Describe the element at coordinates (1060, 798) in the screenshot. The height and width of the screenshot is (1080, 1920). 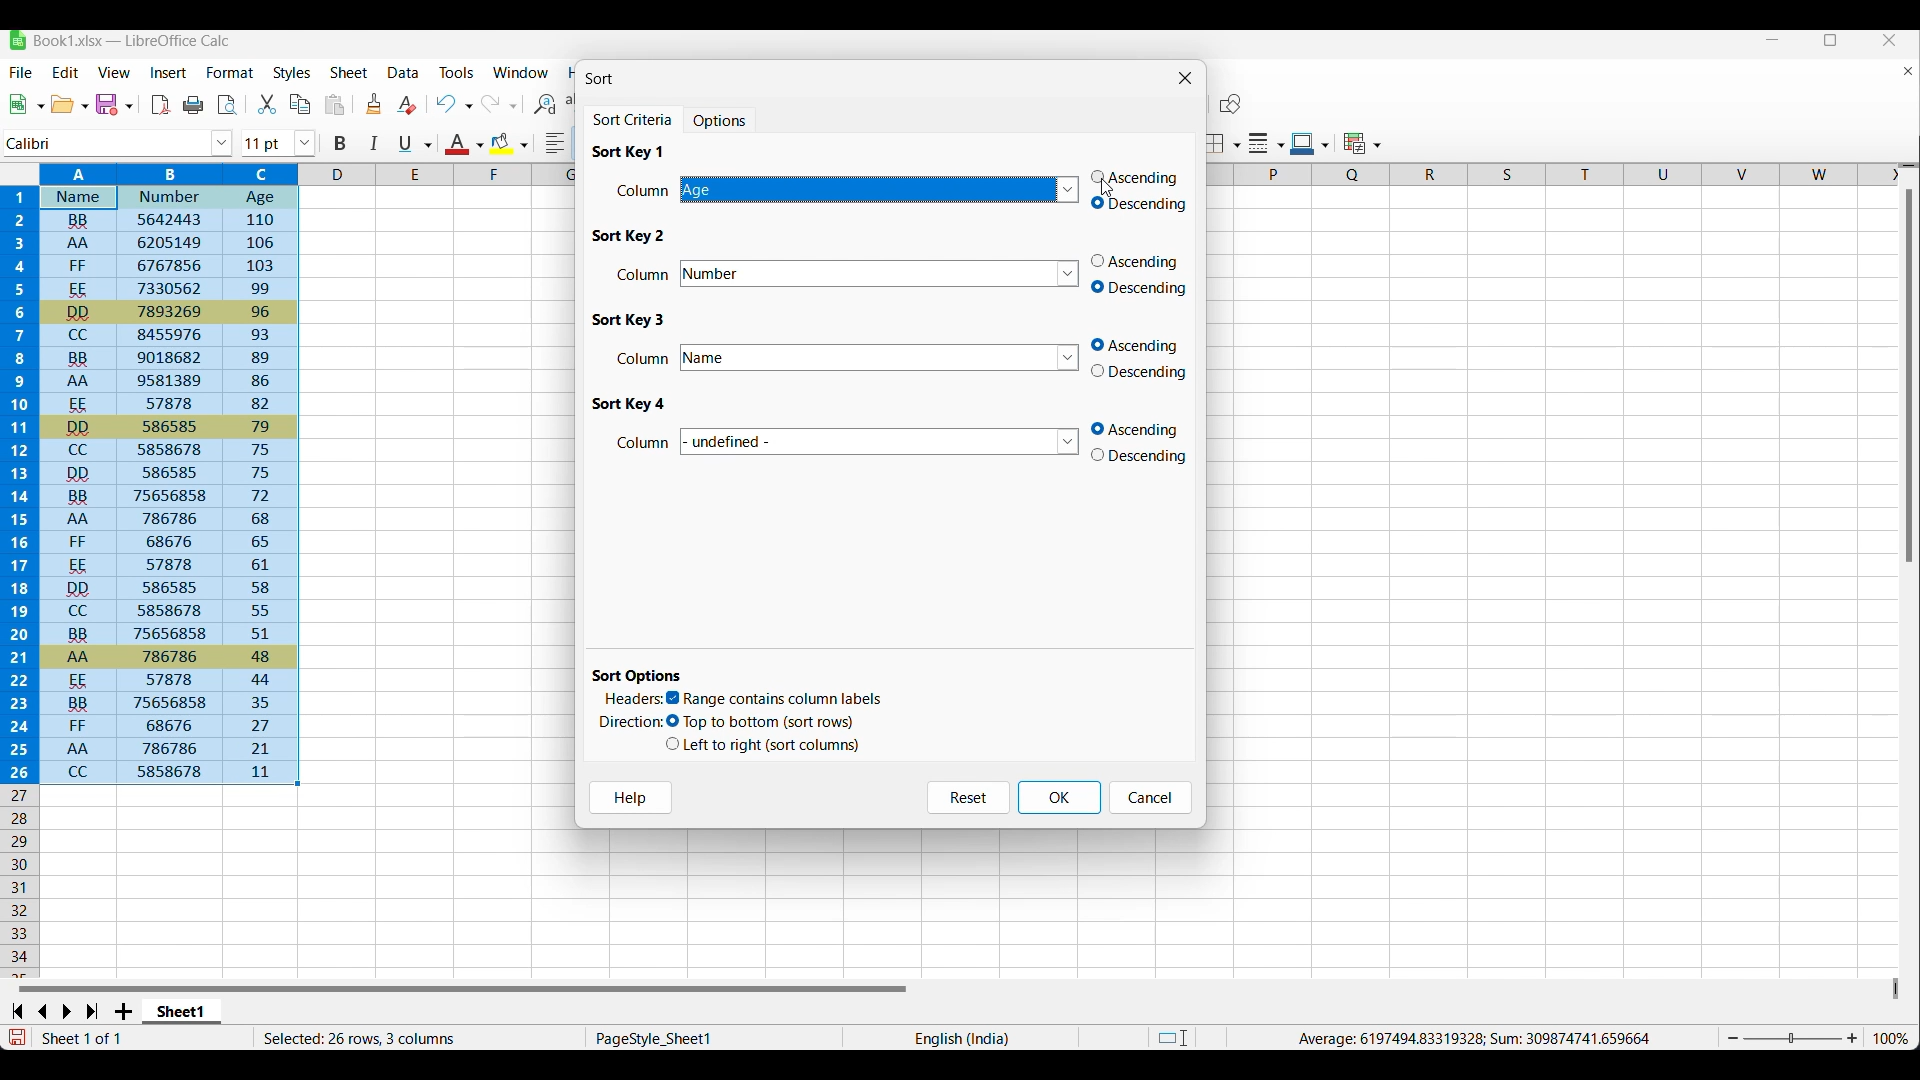
I see `Save inputs` at that location.